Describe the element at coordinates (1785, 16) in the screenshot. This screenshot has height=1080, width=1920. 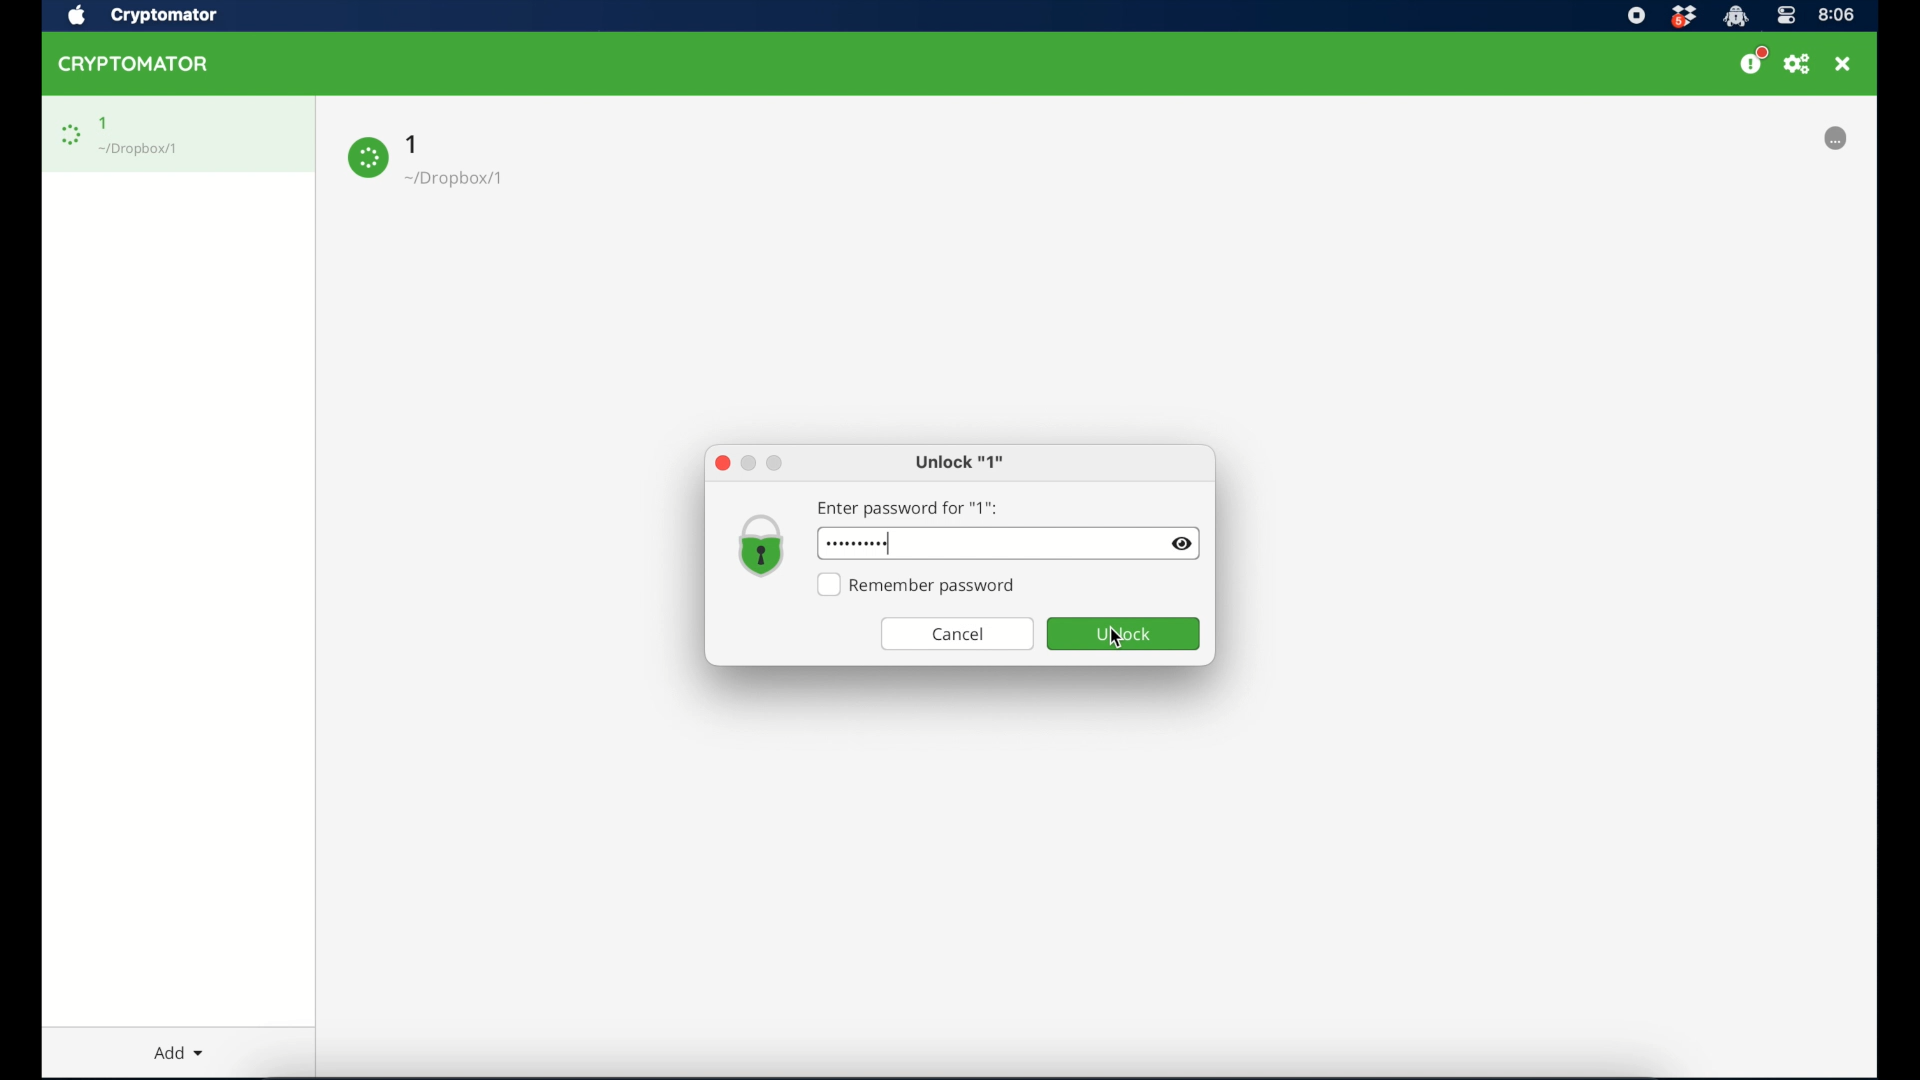
I see `control center` at that location.